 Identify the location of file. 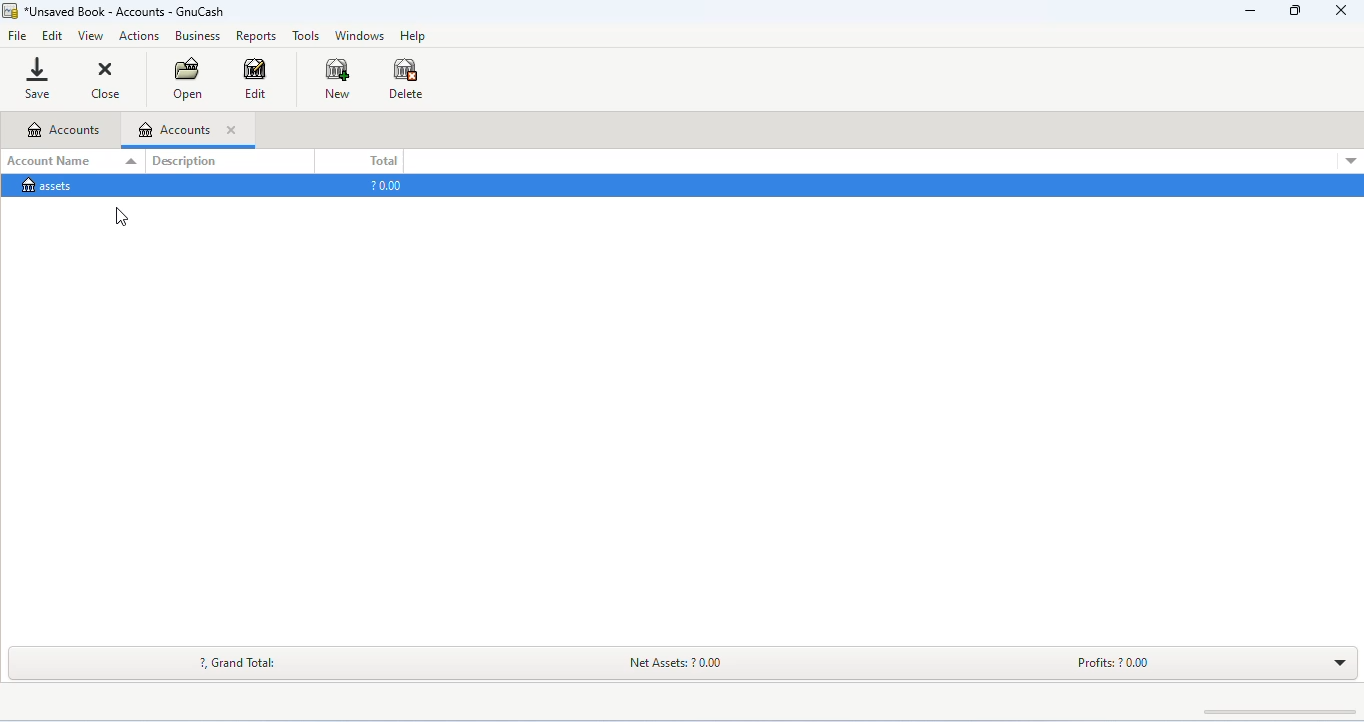
(18, 37).